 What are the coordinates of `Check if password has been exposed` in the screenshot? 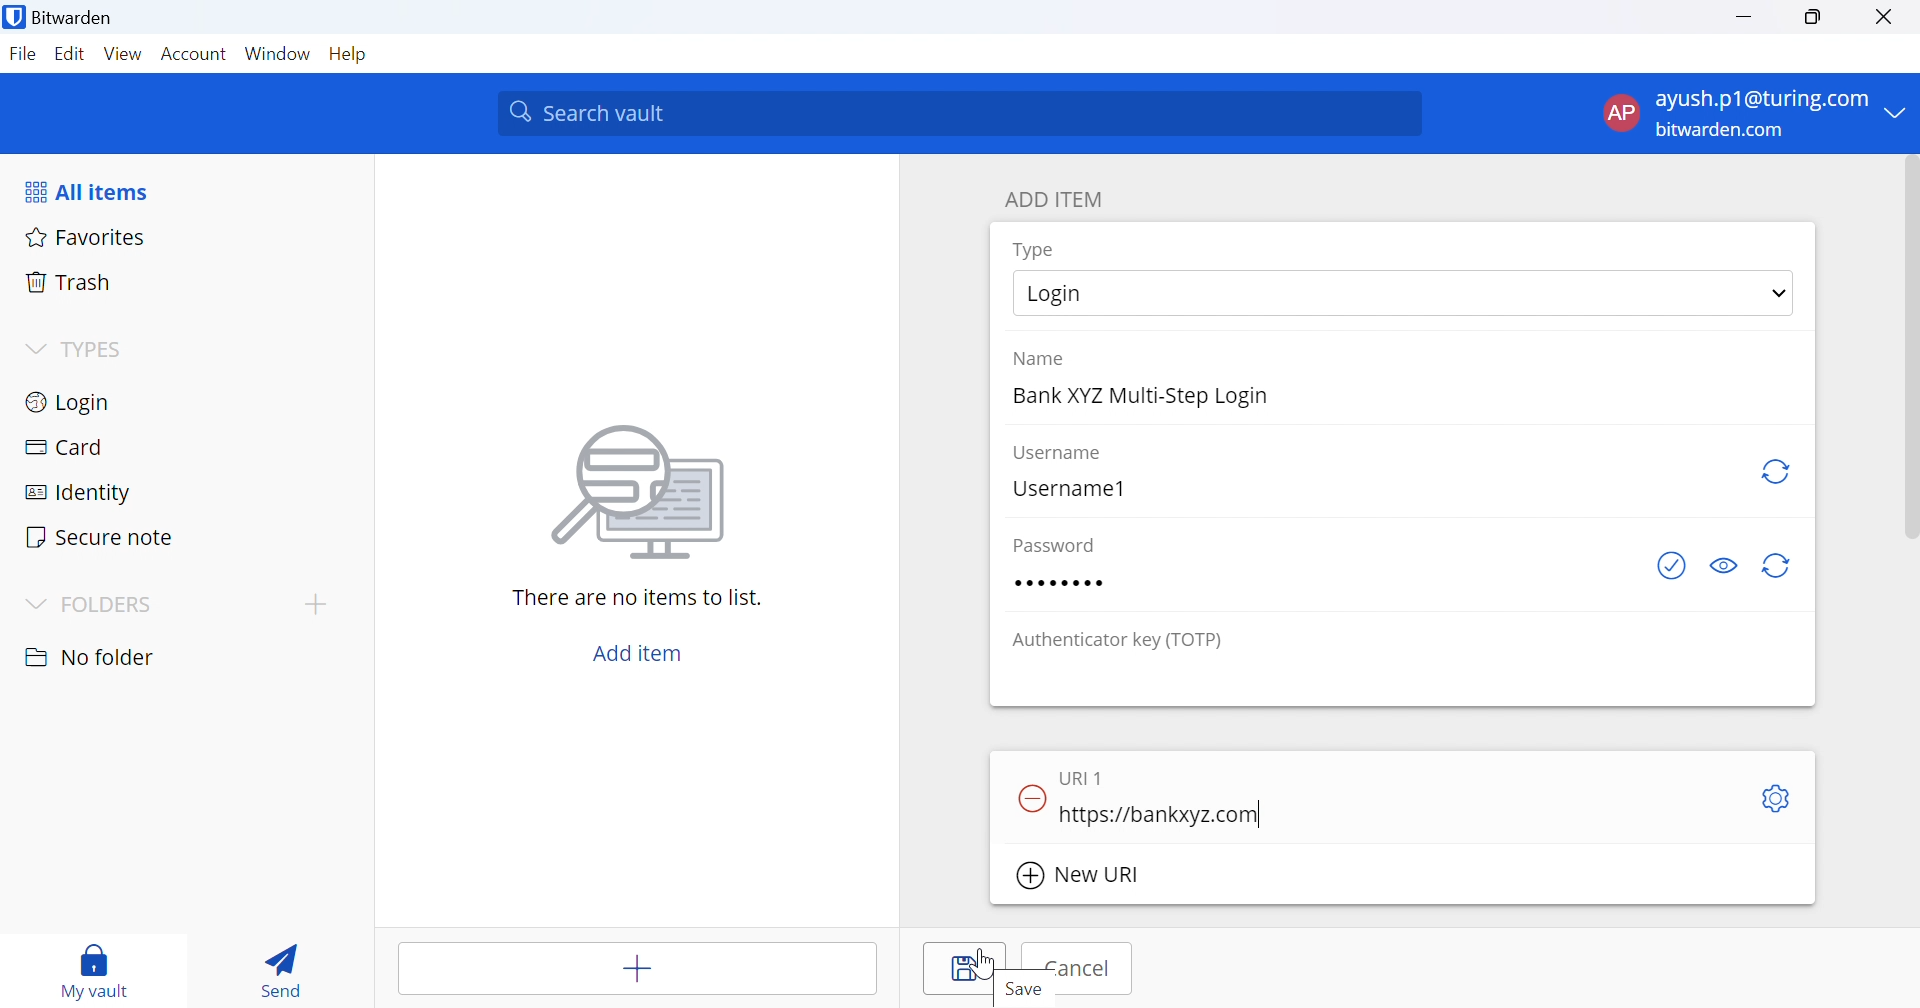 It's located at (1671, 570).